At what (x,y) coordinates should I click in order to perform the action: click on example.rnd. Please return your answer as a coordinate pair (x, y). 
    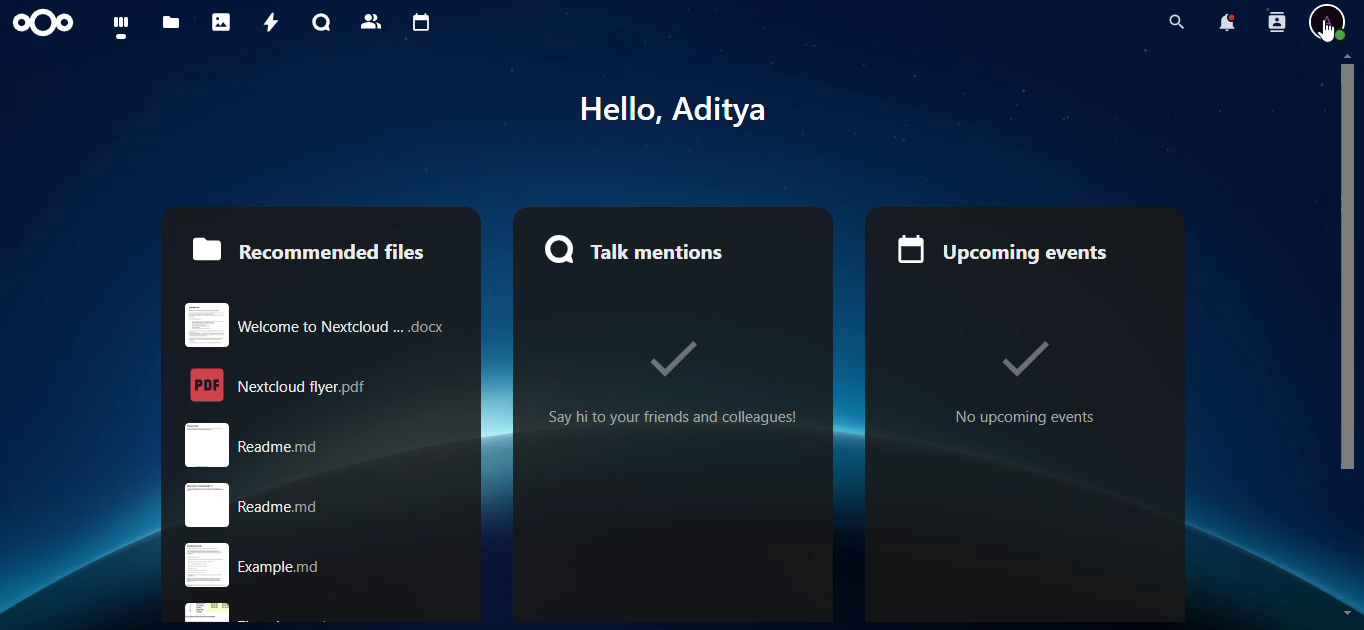
    Looking at the image, I should click on (323, 566).